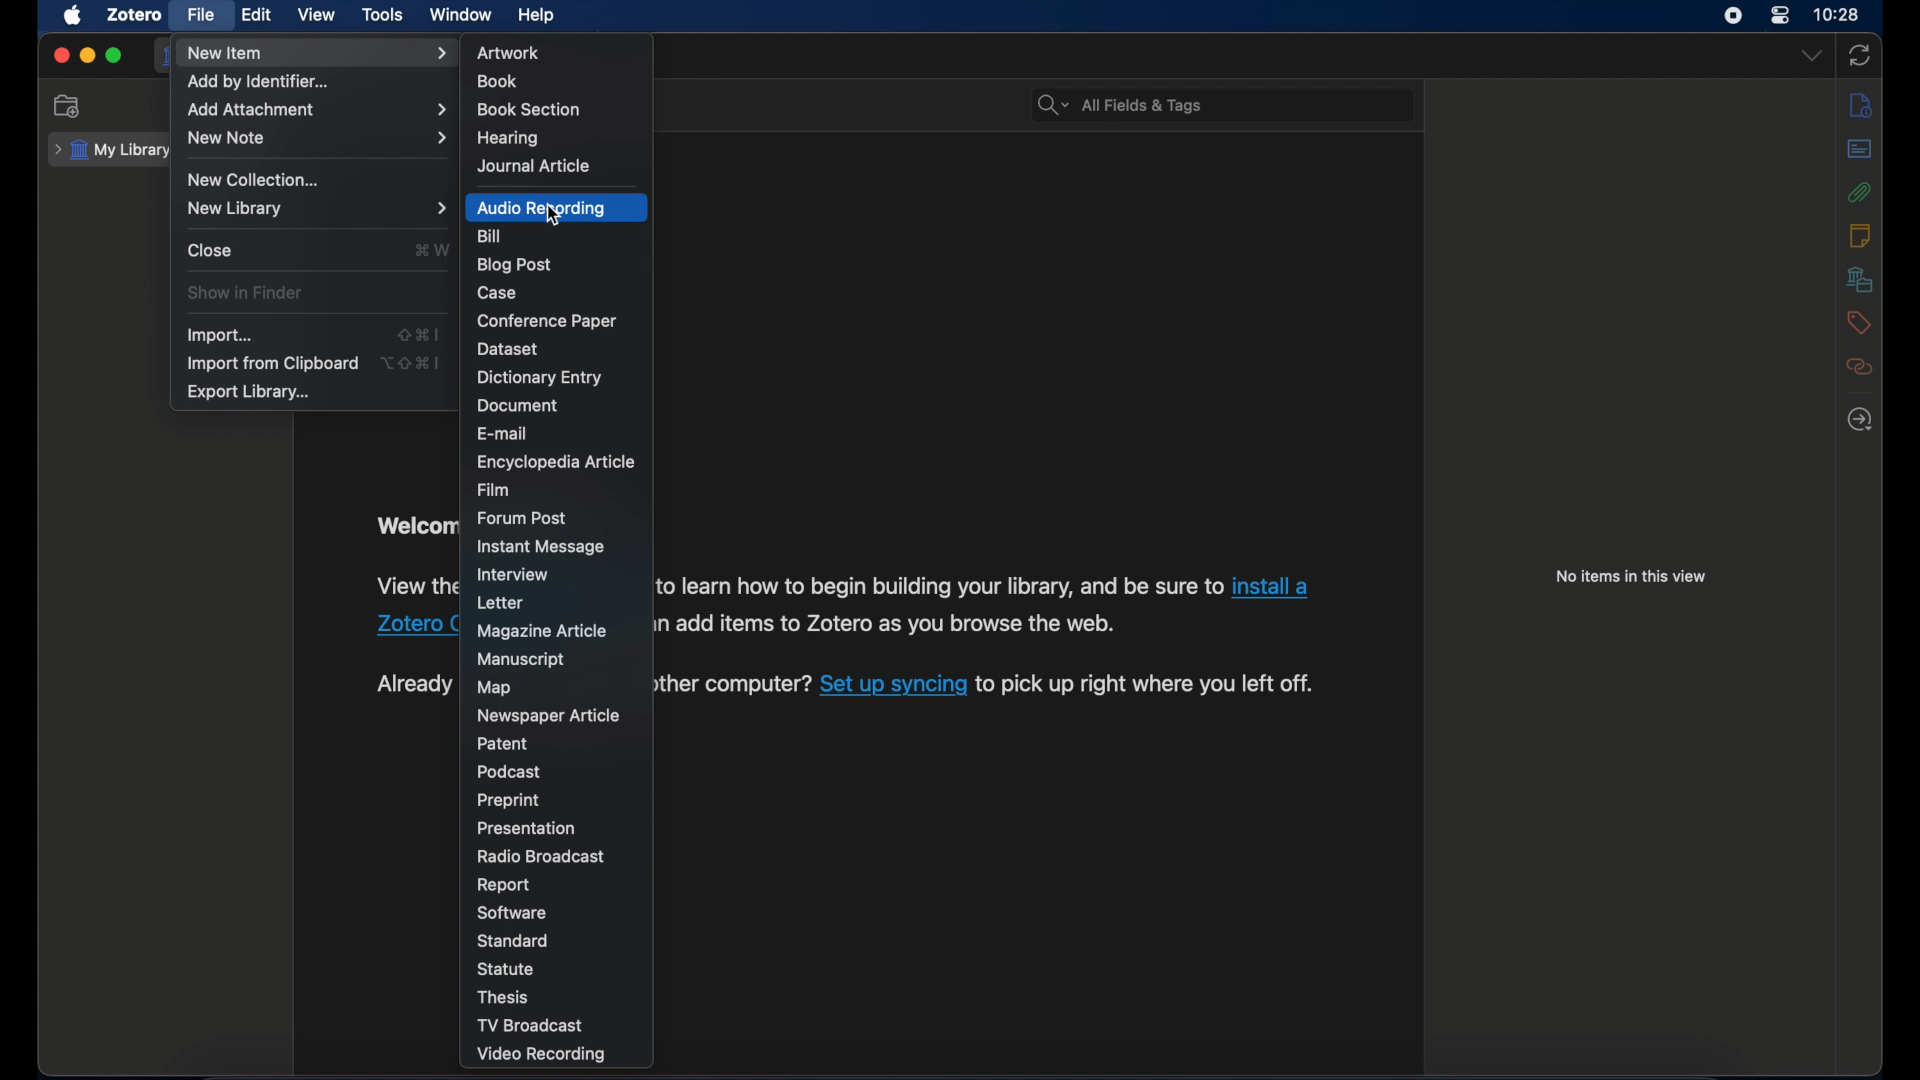 The width and height of the screenshot is (1920, 1080). What do you see at coordinates (412, 361) in the screenshot?
I see `shortcut` at bounding box center [412, 361].